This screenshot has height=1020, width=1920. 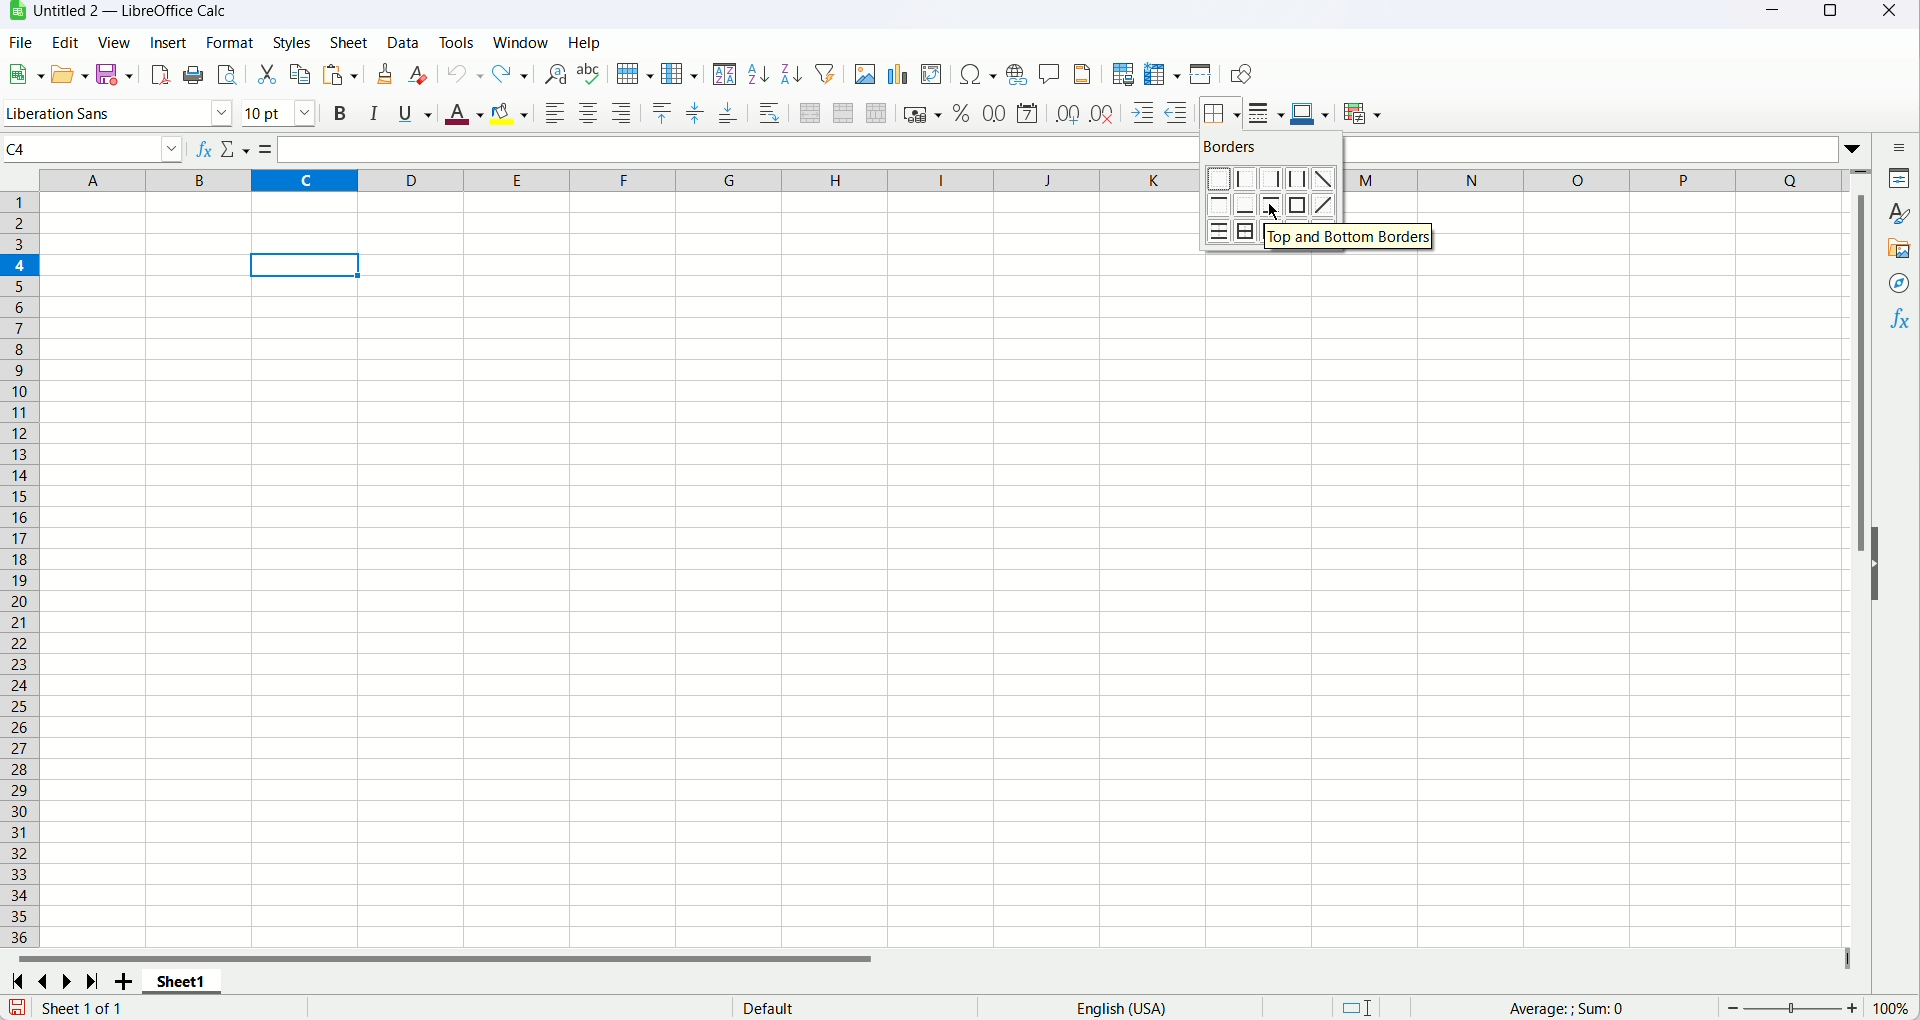 I want to click on Show draw functions, so click(x=1244, y=74).